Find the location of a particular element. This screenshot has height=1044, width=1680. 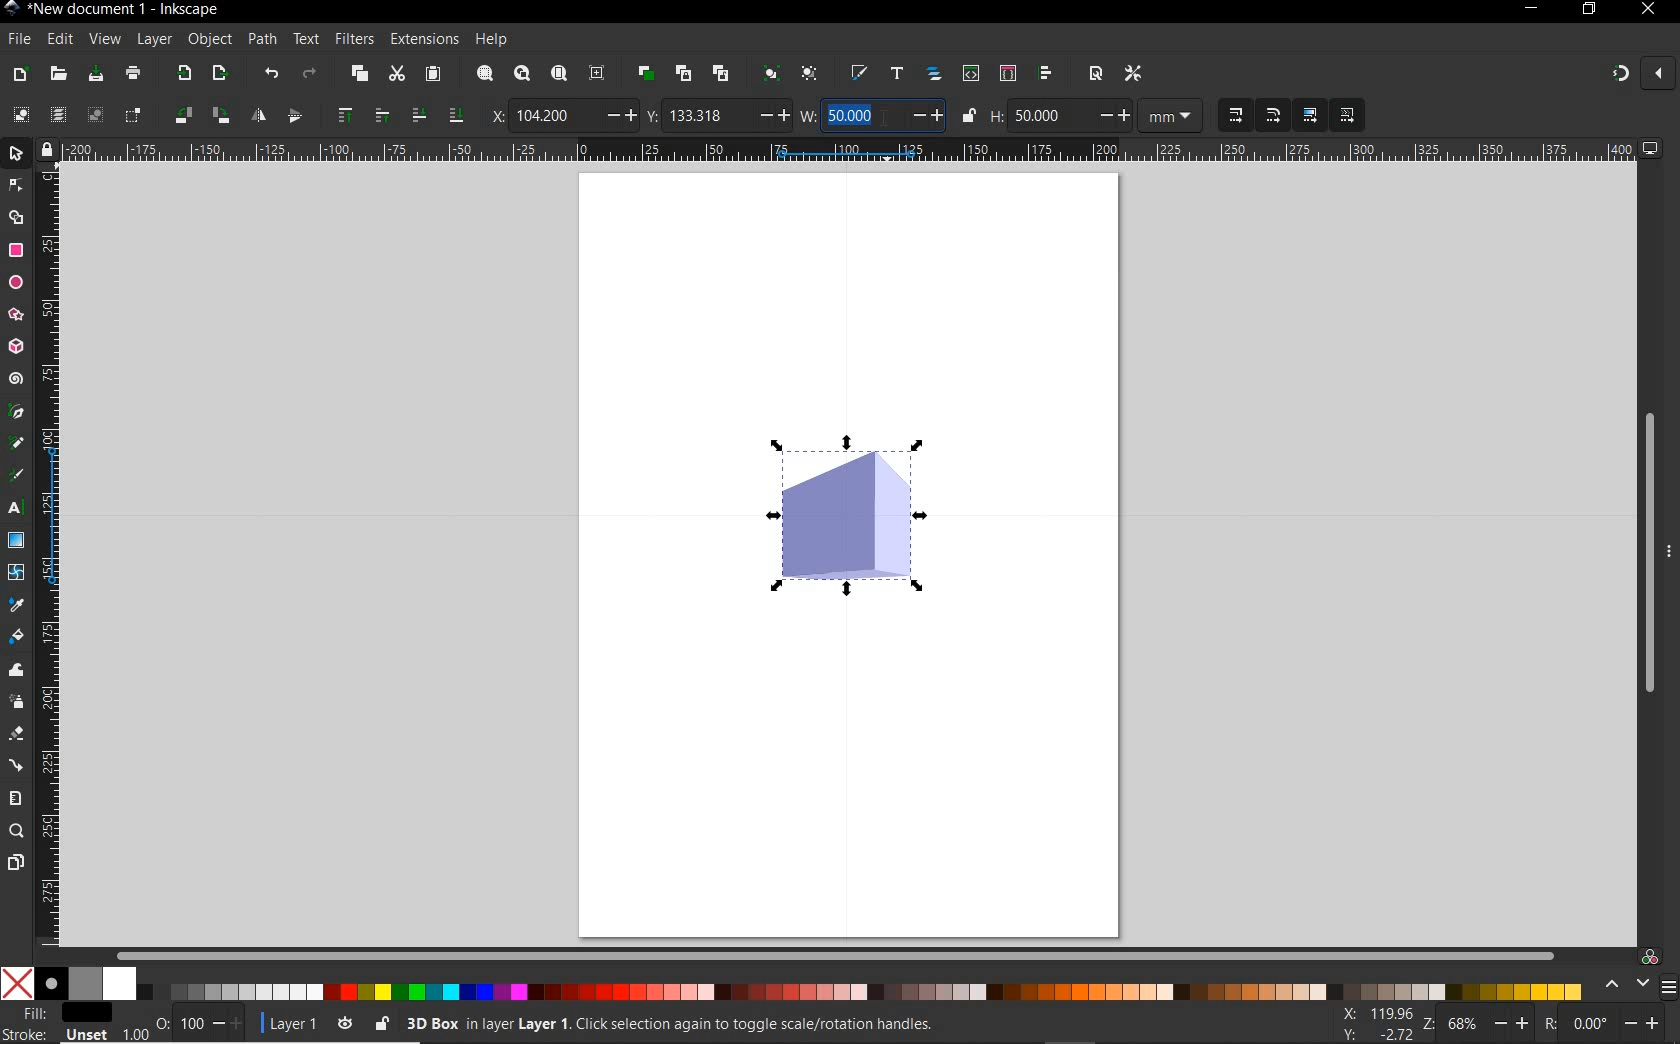

minimize is located at coordinates (1530, 10).